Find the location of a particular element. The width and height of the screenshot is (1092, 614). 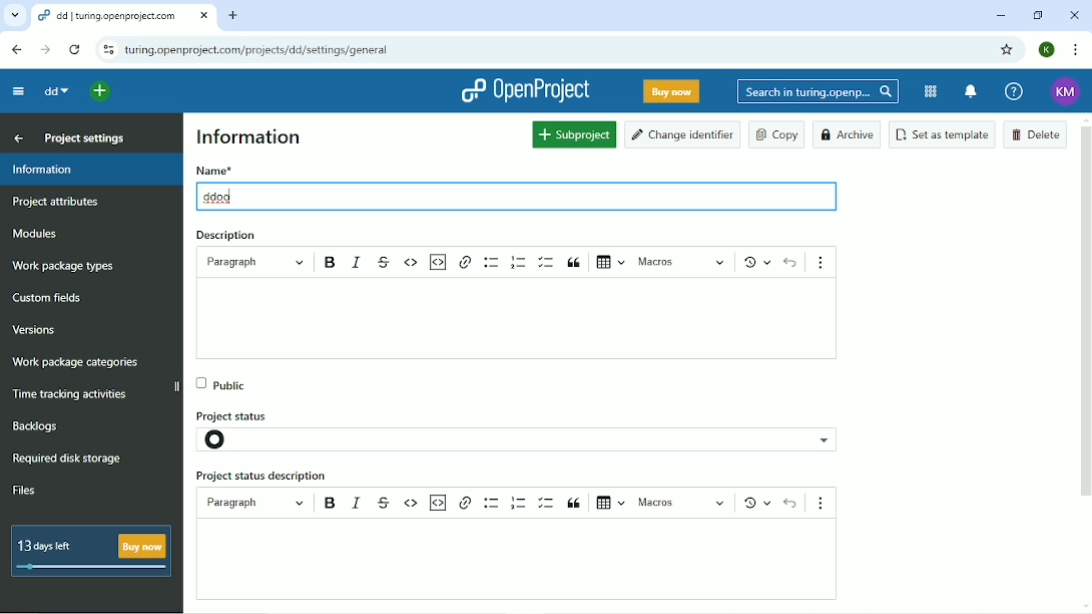

bulleted list is located at coordinates (490, 502).